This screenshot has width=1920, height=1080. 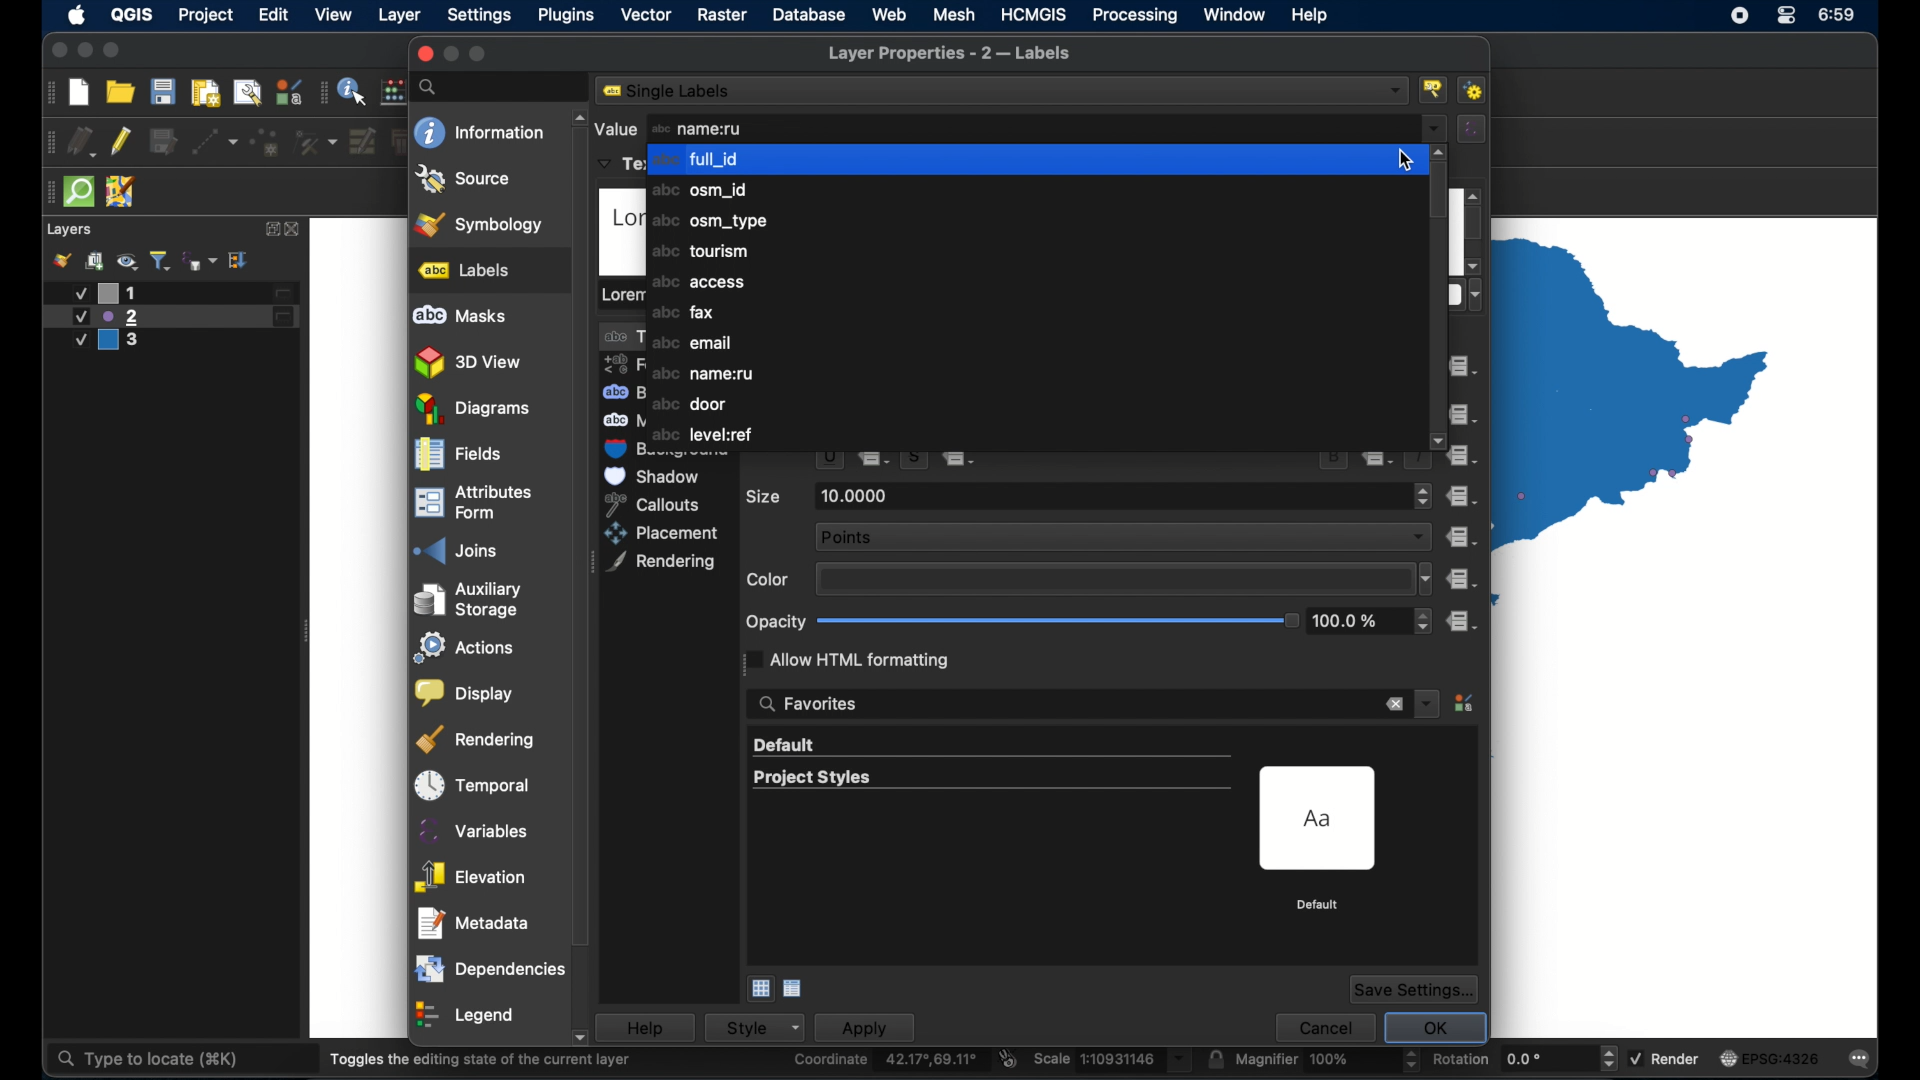 I want to click on toggles the  dining state of the current layer, so click(x=481, y=1059).